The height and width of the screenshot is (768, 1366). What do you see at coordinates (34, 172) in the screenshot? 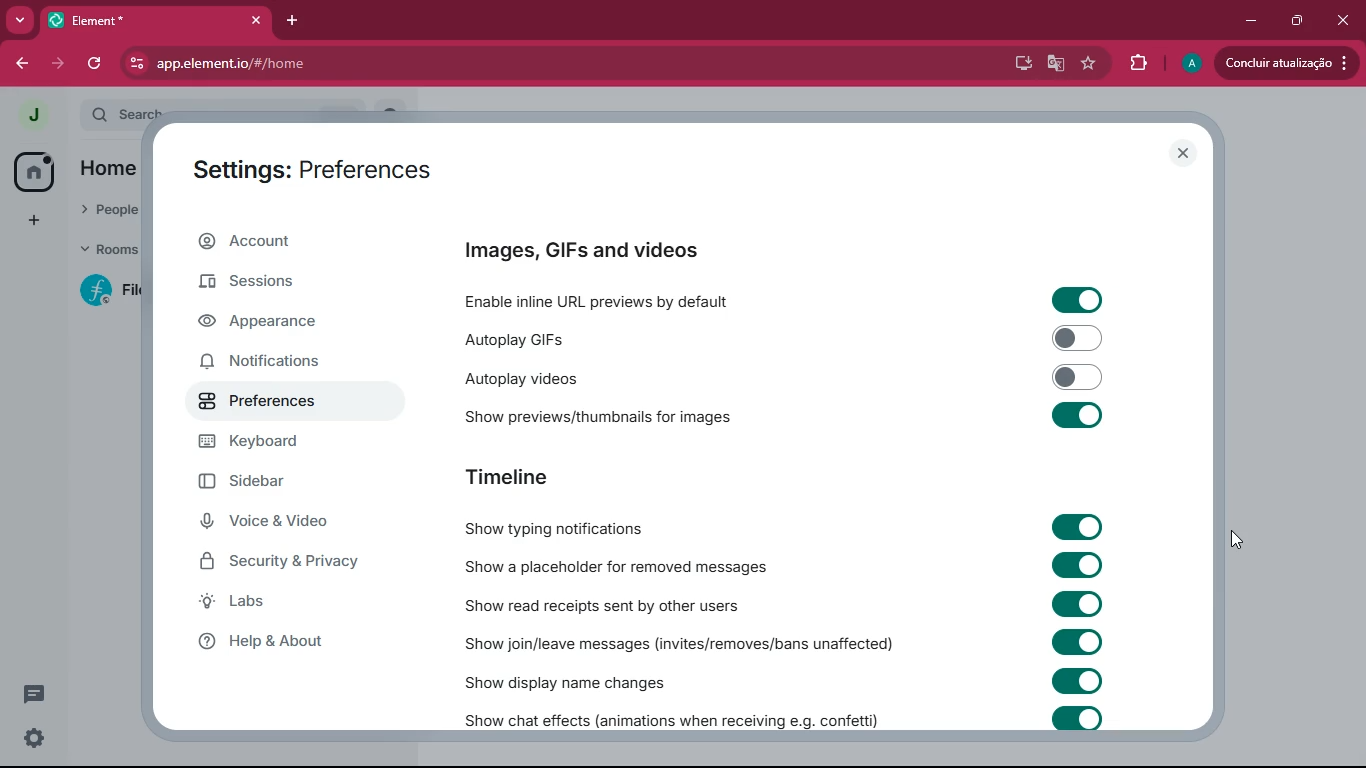
I see `home` at bounding box center [34, 172].